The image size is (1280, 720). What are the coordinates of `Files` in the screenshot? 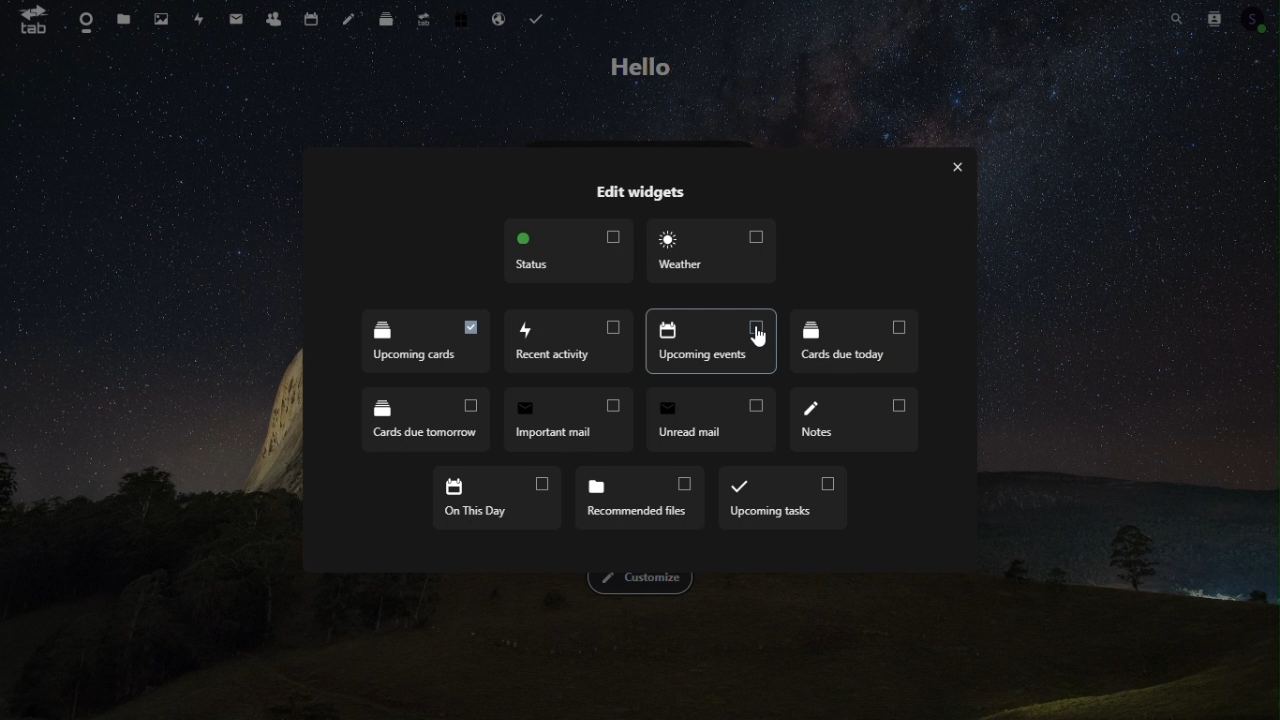 It's located at (127, 18).